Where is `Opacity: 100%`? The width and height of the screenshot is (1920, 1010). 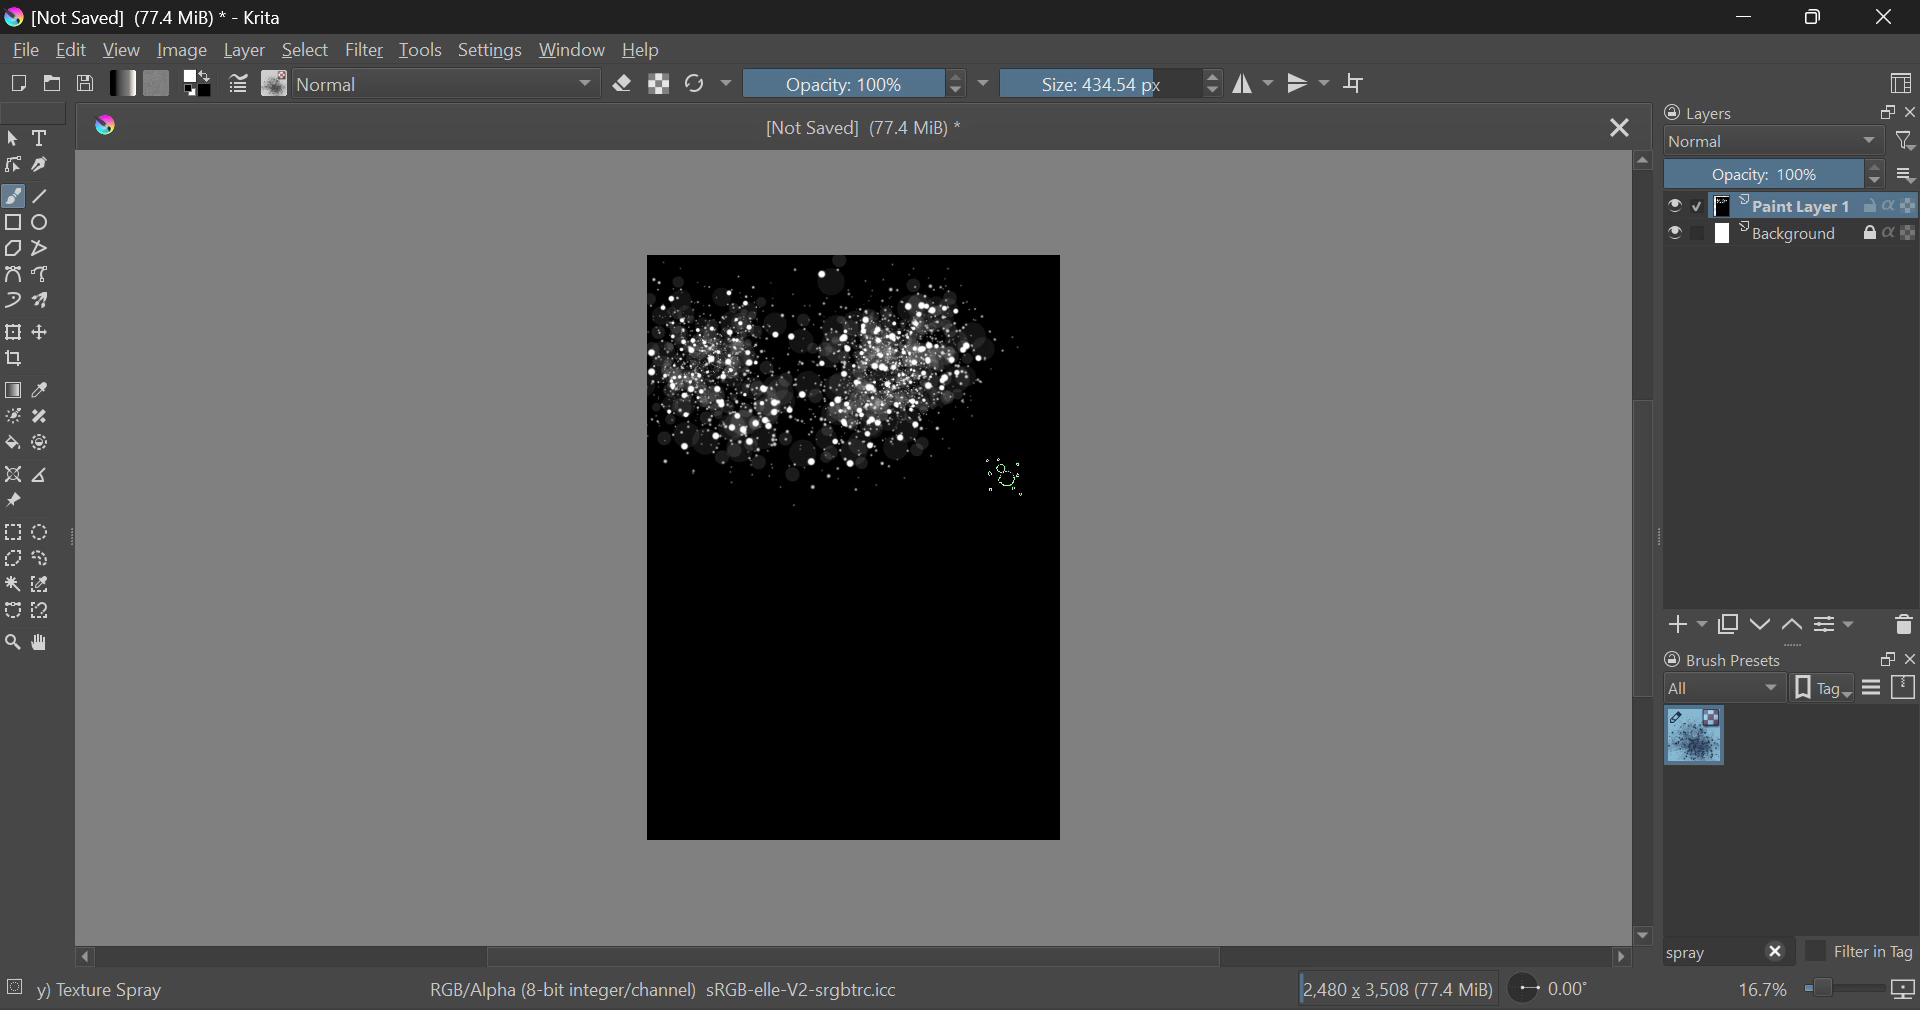 Opacity: 100% is located at coordinates (1774, 175).